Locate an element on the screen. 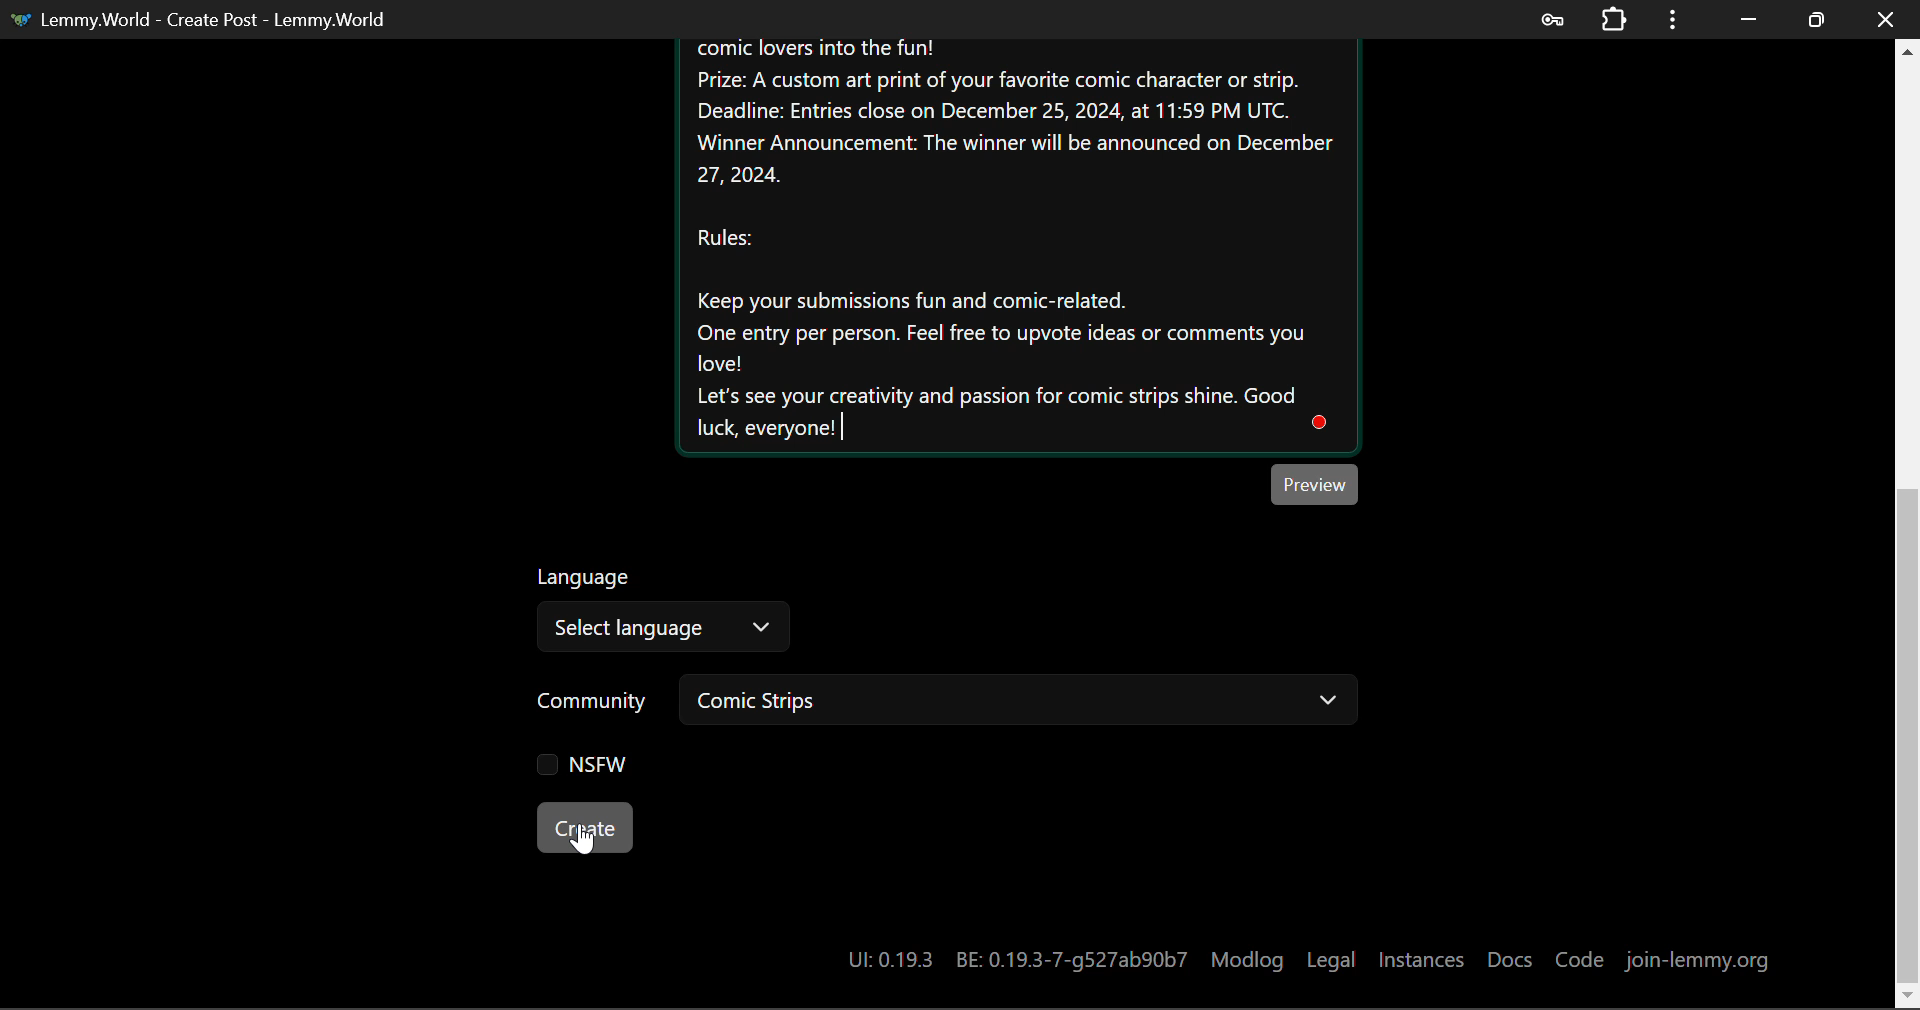  Comic Strips is located at coordinates (1016, 703).